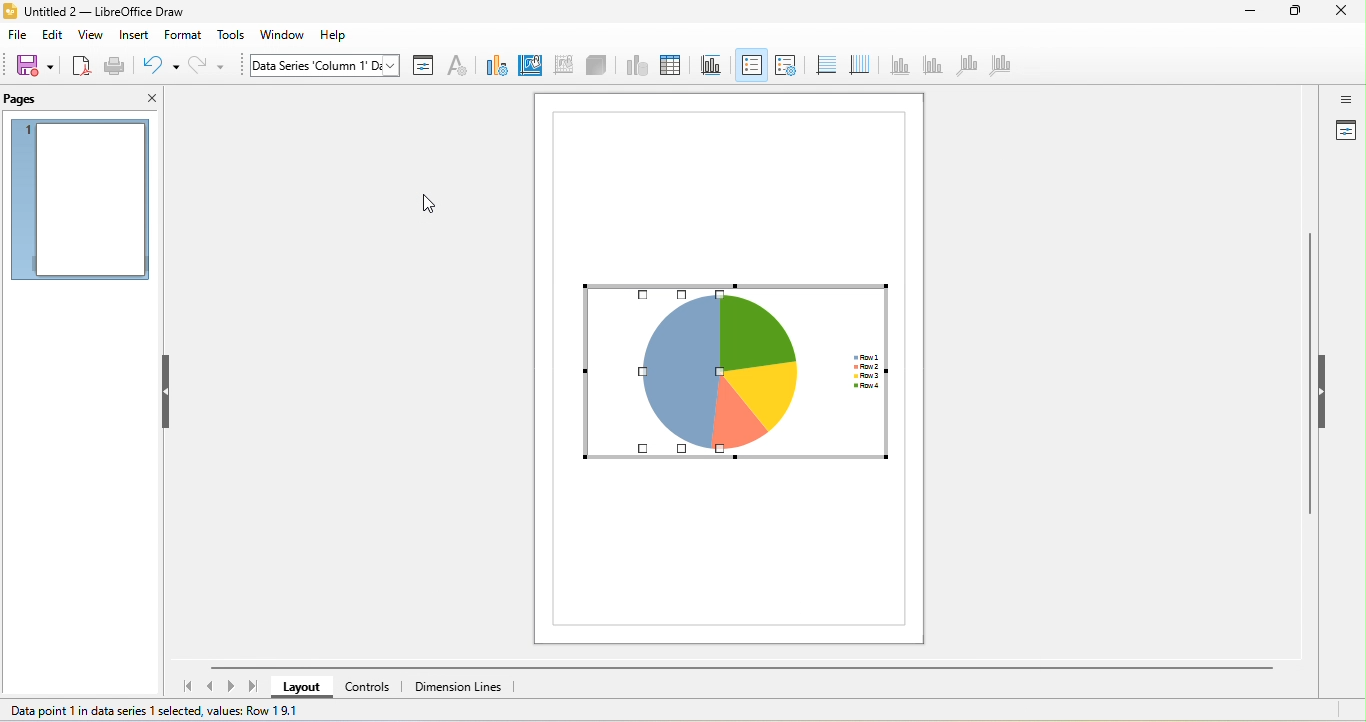  What do you see at coordinates (116, 13) in the screenshot?
I see `untitled 2- libreoffice draw` at bounding box center [116, 13].